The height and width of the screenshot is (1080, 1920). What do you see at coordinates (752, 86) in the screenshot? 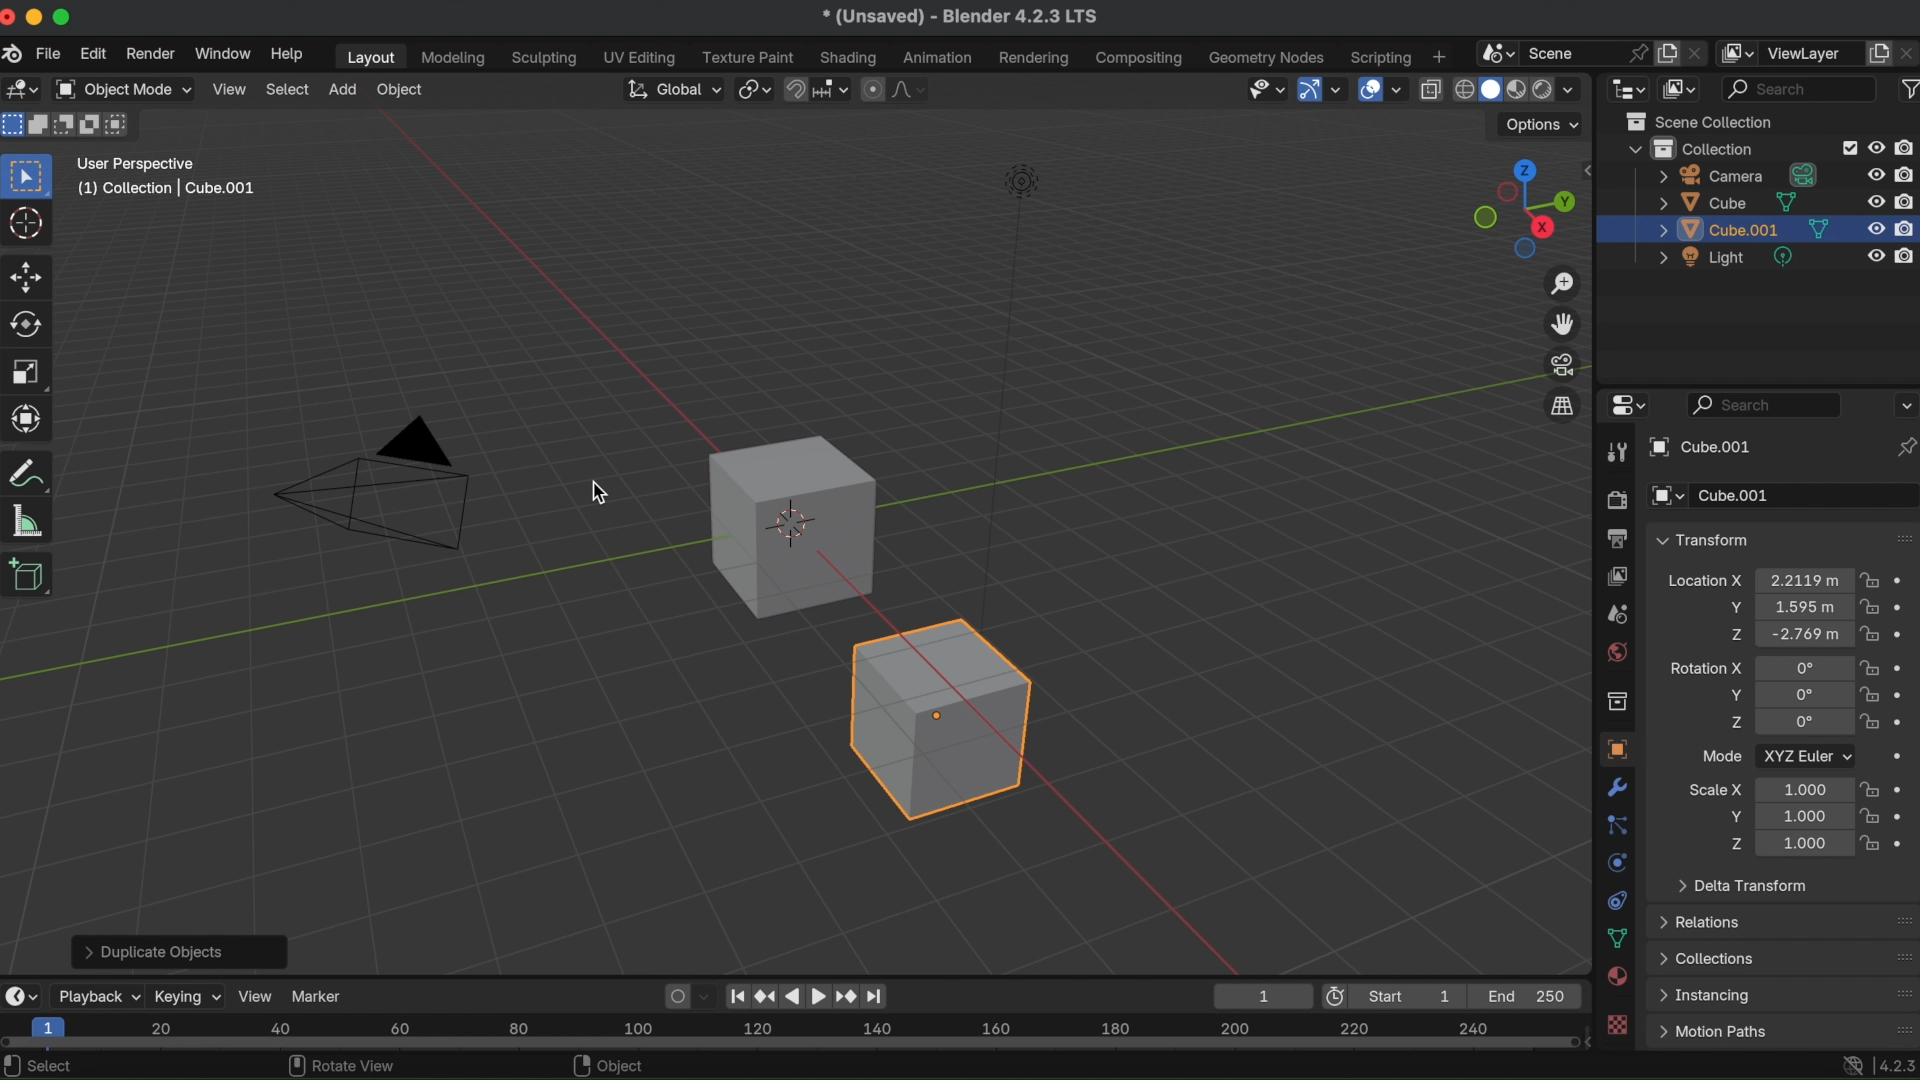
I see `transform pivot point` at bounding box center [752, 86].